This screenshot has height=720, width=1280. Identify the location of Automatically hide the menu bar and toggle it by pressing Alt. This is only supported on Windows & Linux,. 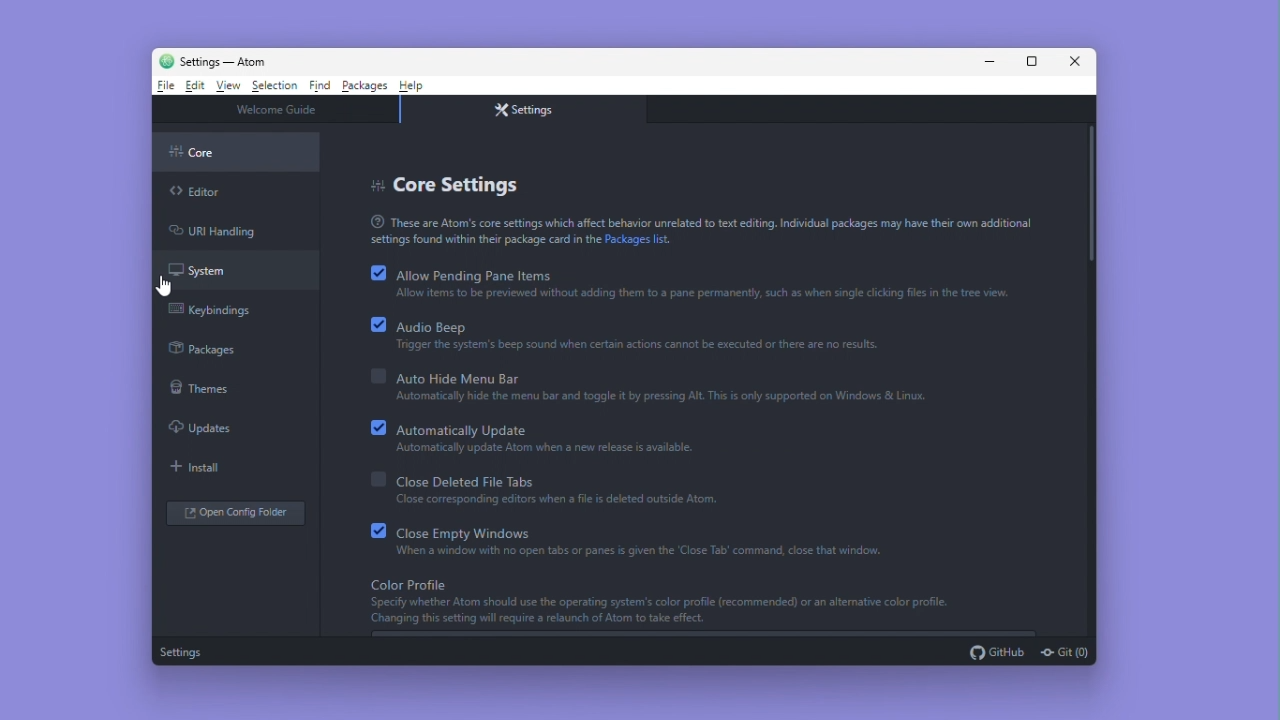
(659, 397).